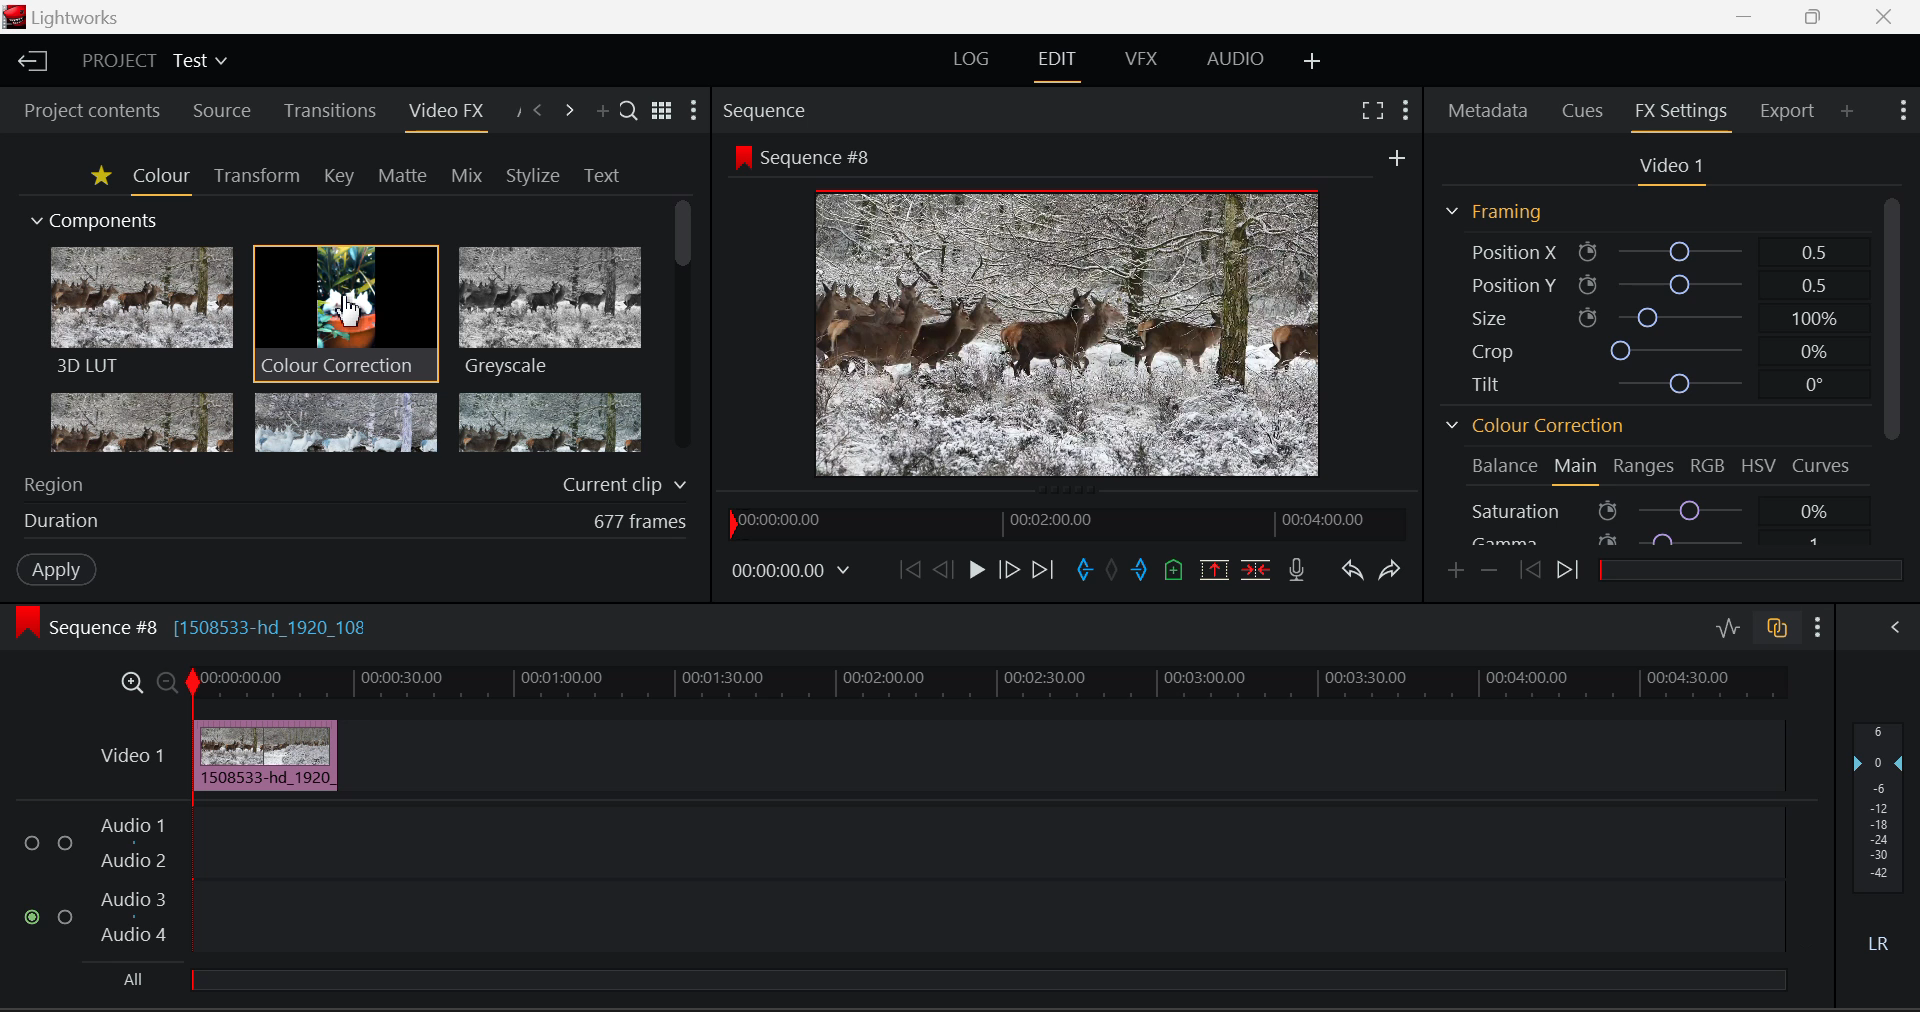 The height and width of the screenshot is (1012, 1920). Describe the element at coordinates (468, 174) in the screenshot. I see `Mix` at that location.